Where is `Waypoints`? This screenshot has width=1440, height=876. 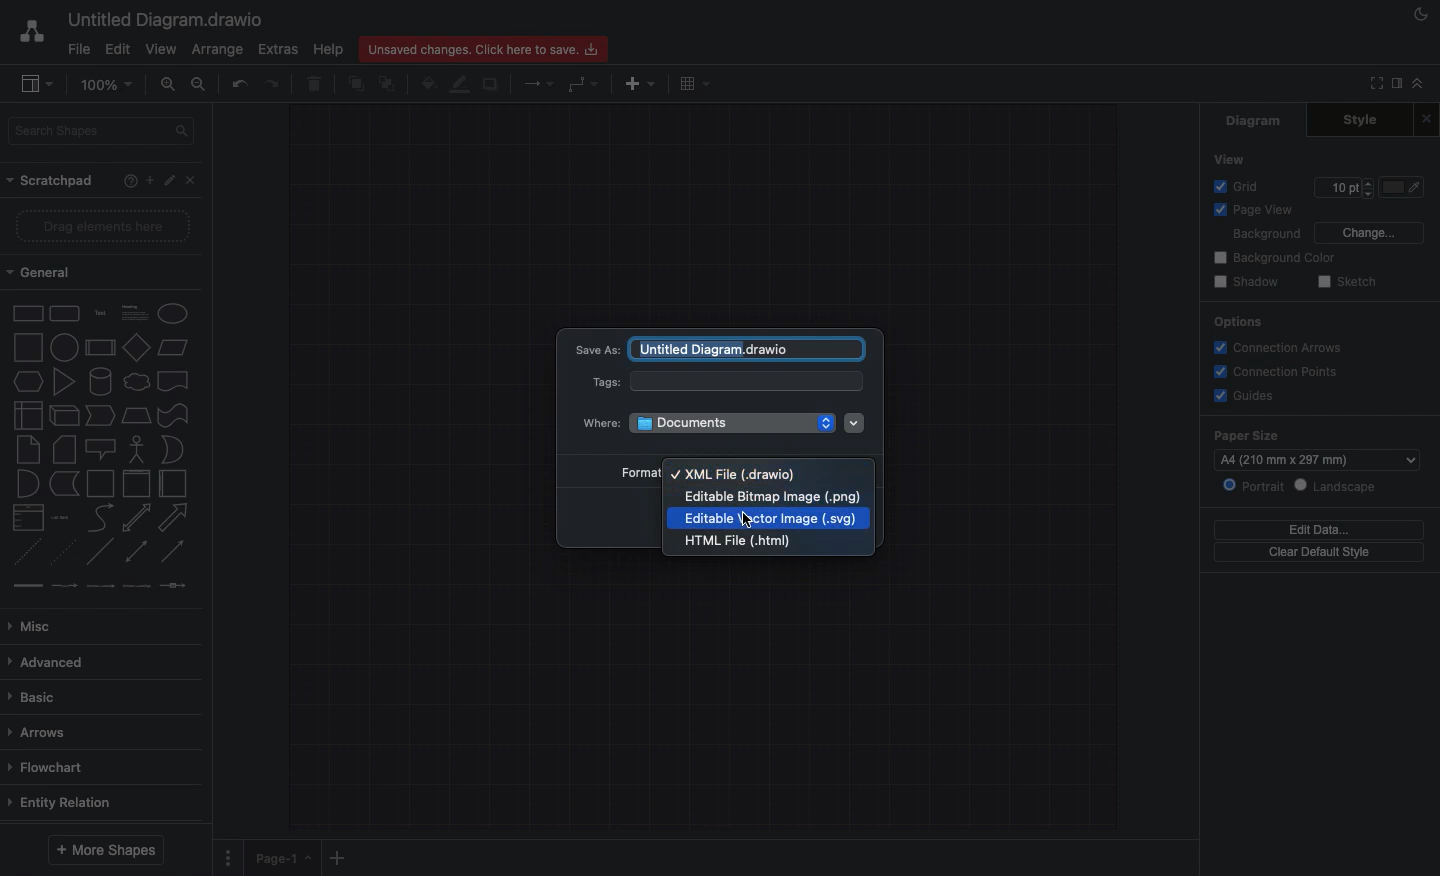 Waypoints is located at coordinates (583, 85).